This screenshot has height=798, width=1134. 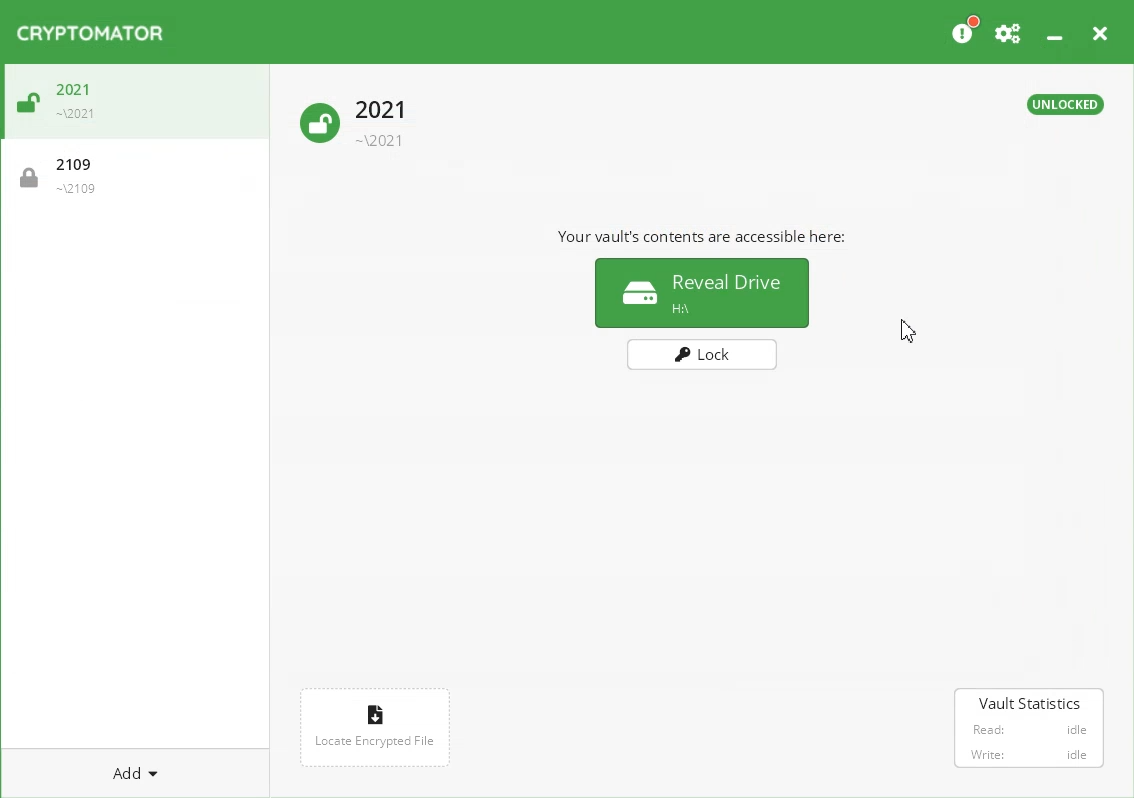 I want to click on Add, so click(x=135, y=773).